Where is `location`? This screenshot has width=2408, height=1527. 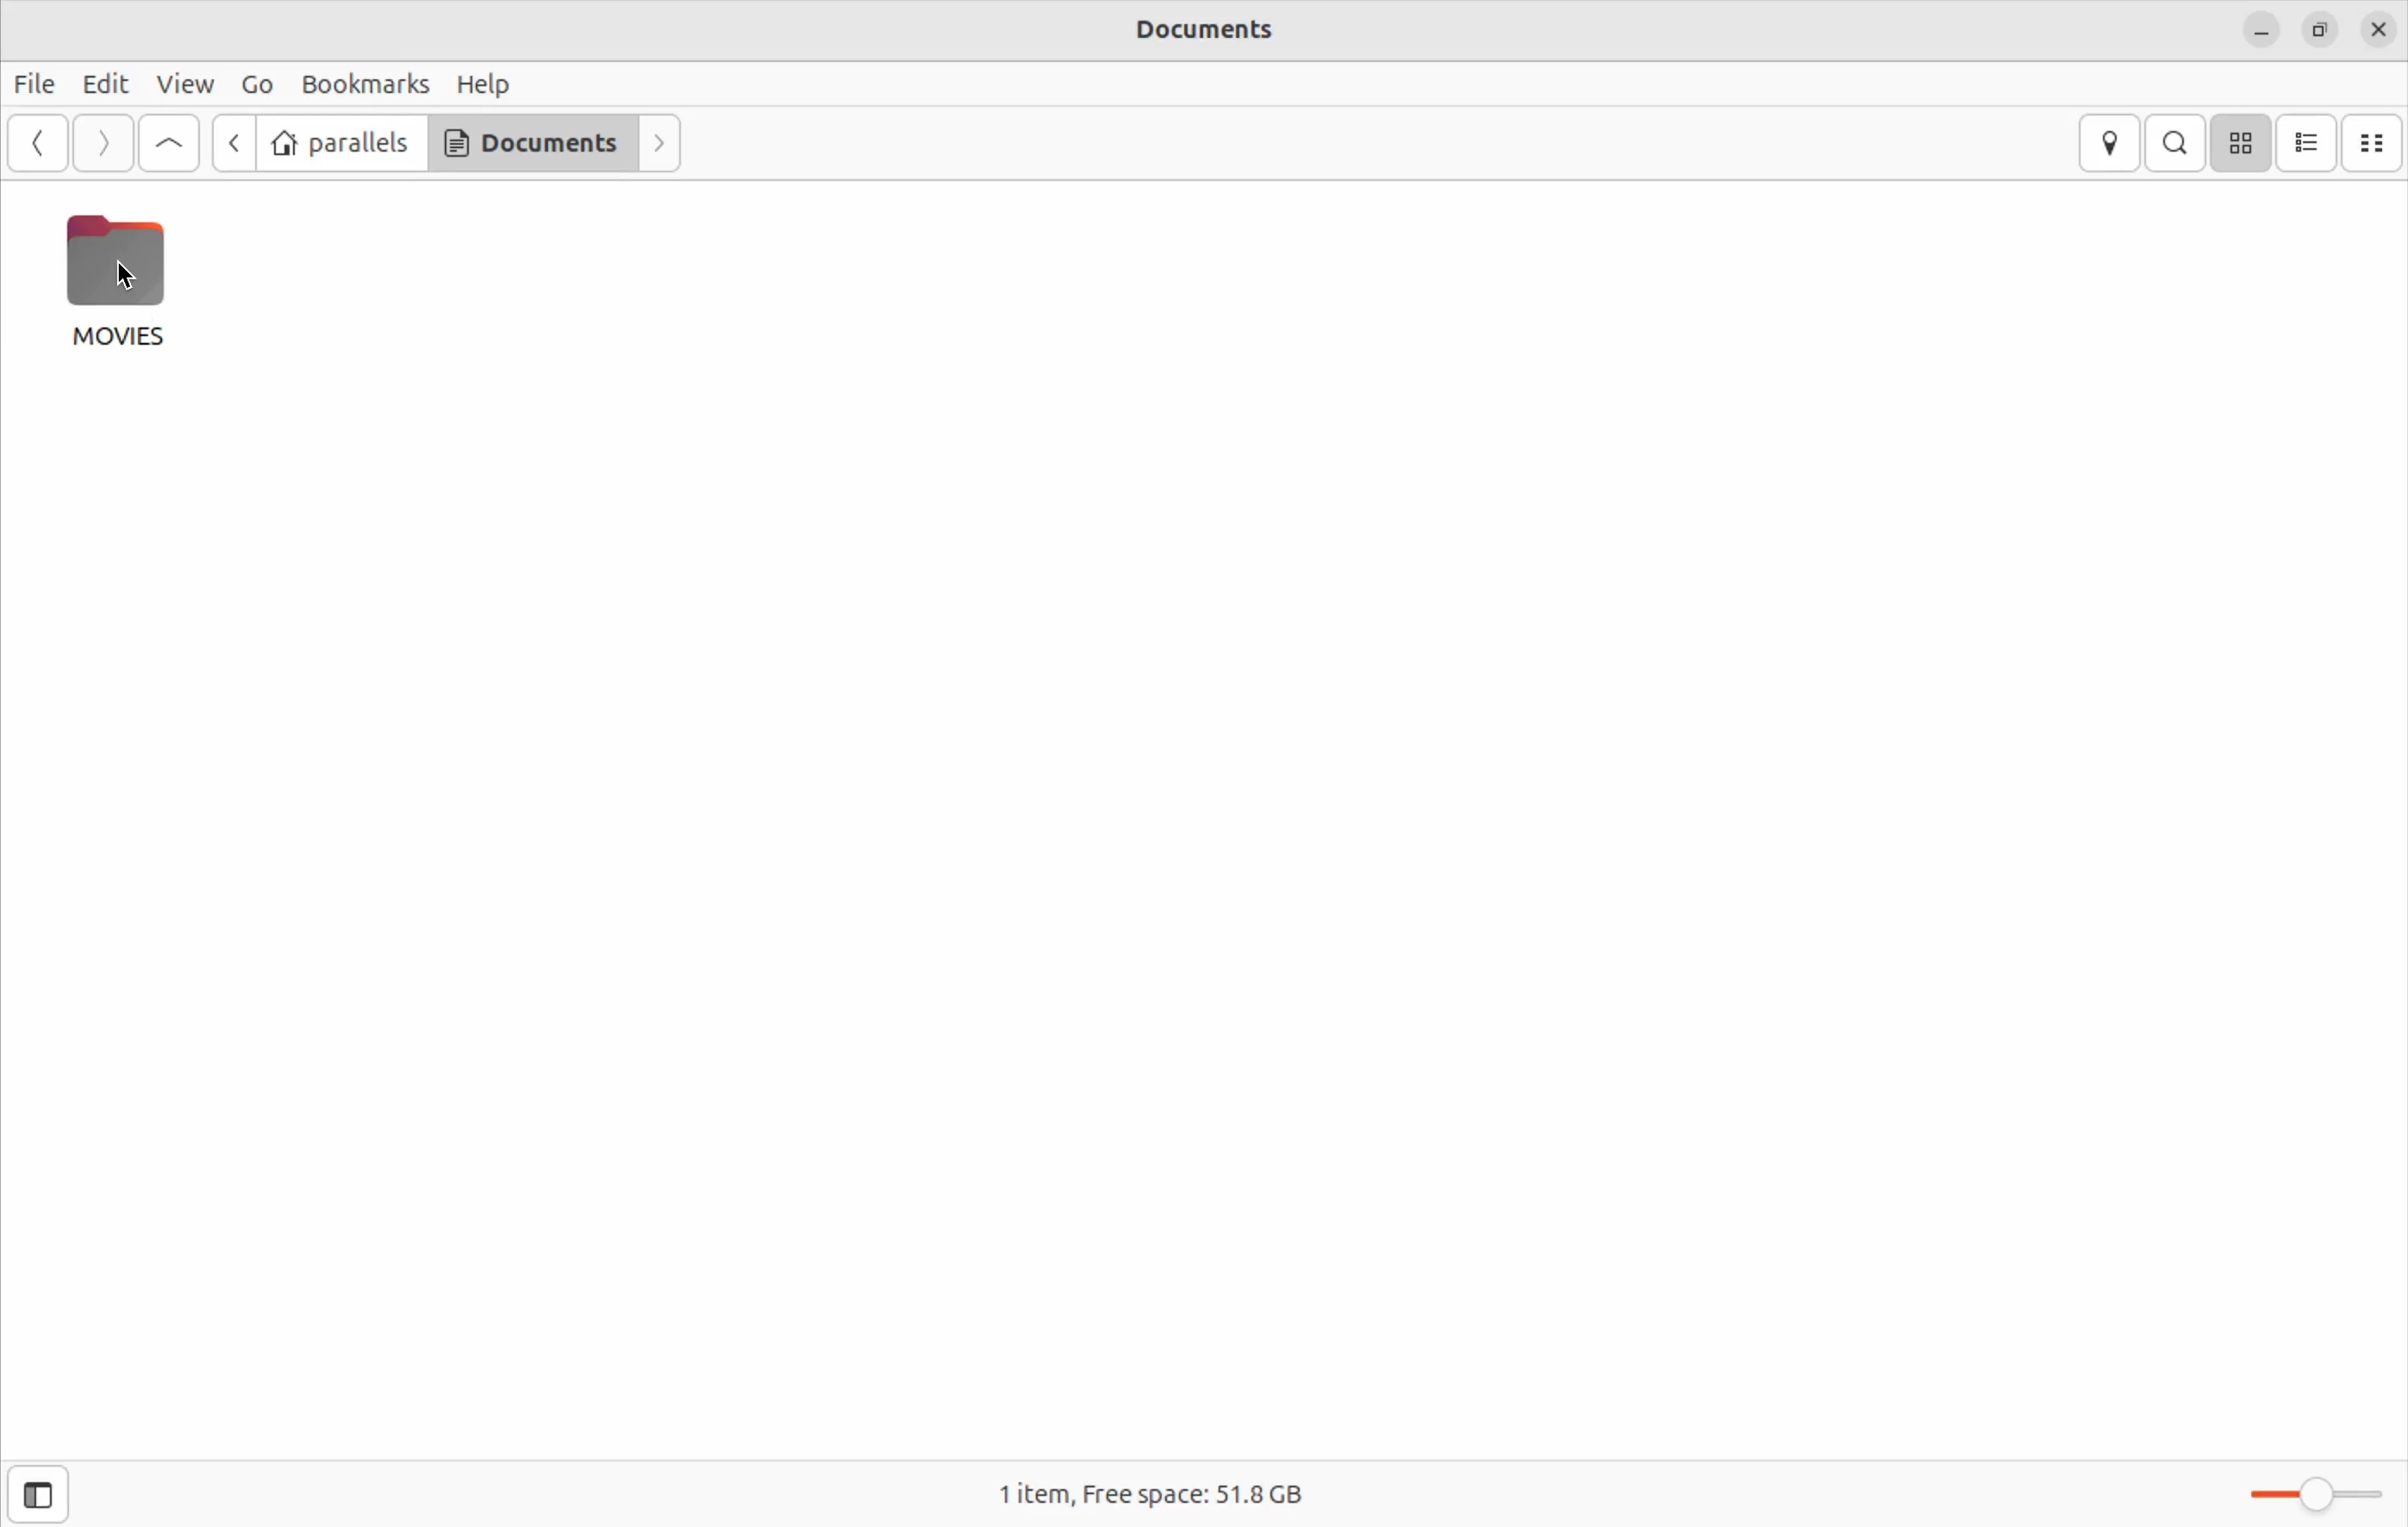 location is located at coordinates (2108, 144).